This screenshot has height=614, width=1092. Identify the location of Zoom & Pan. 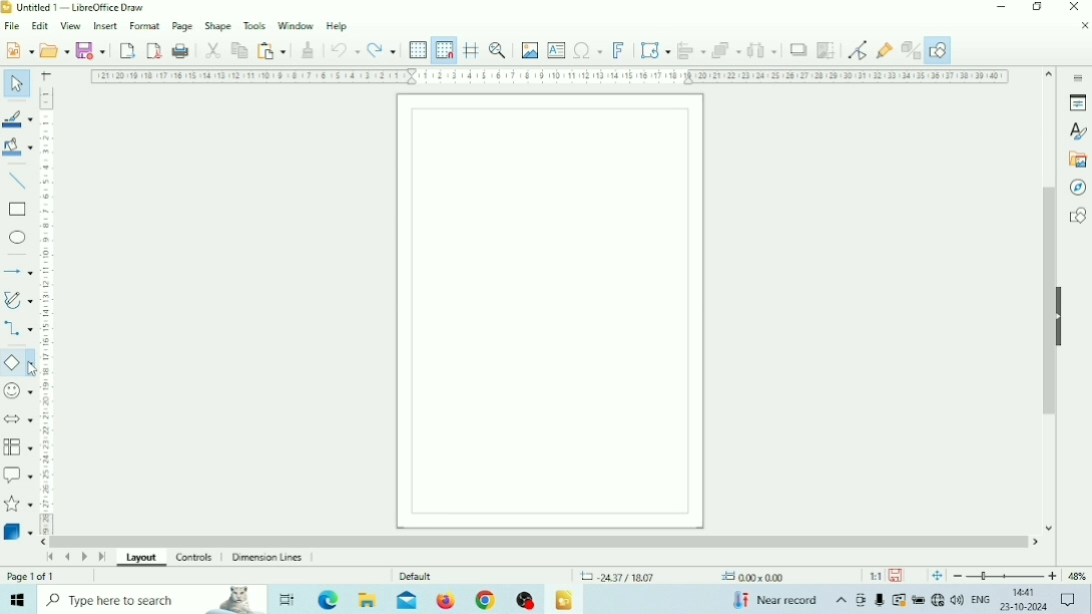
(498, 49).